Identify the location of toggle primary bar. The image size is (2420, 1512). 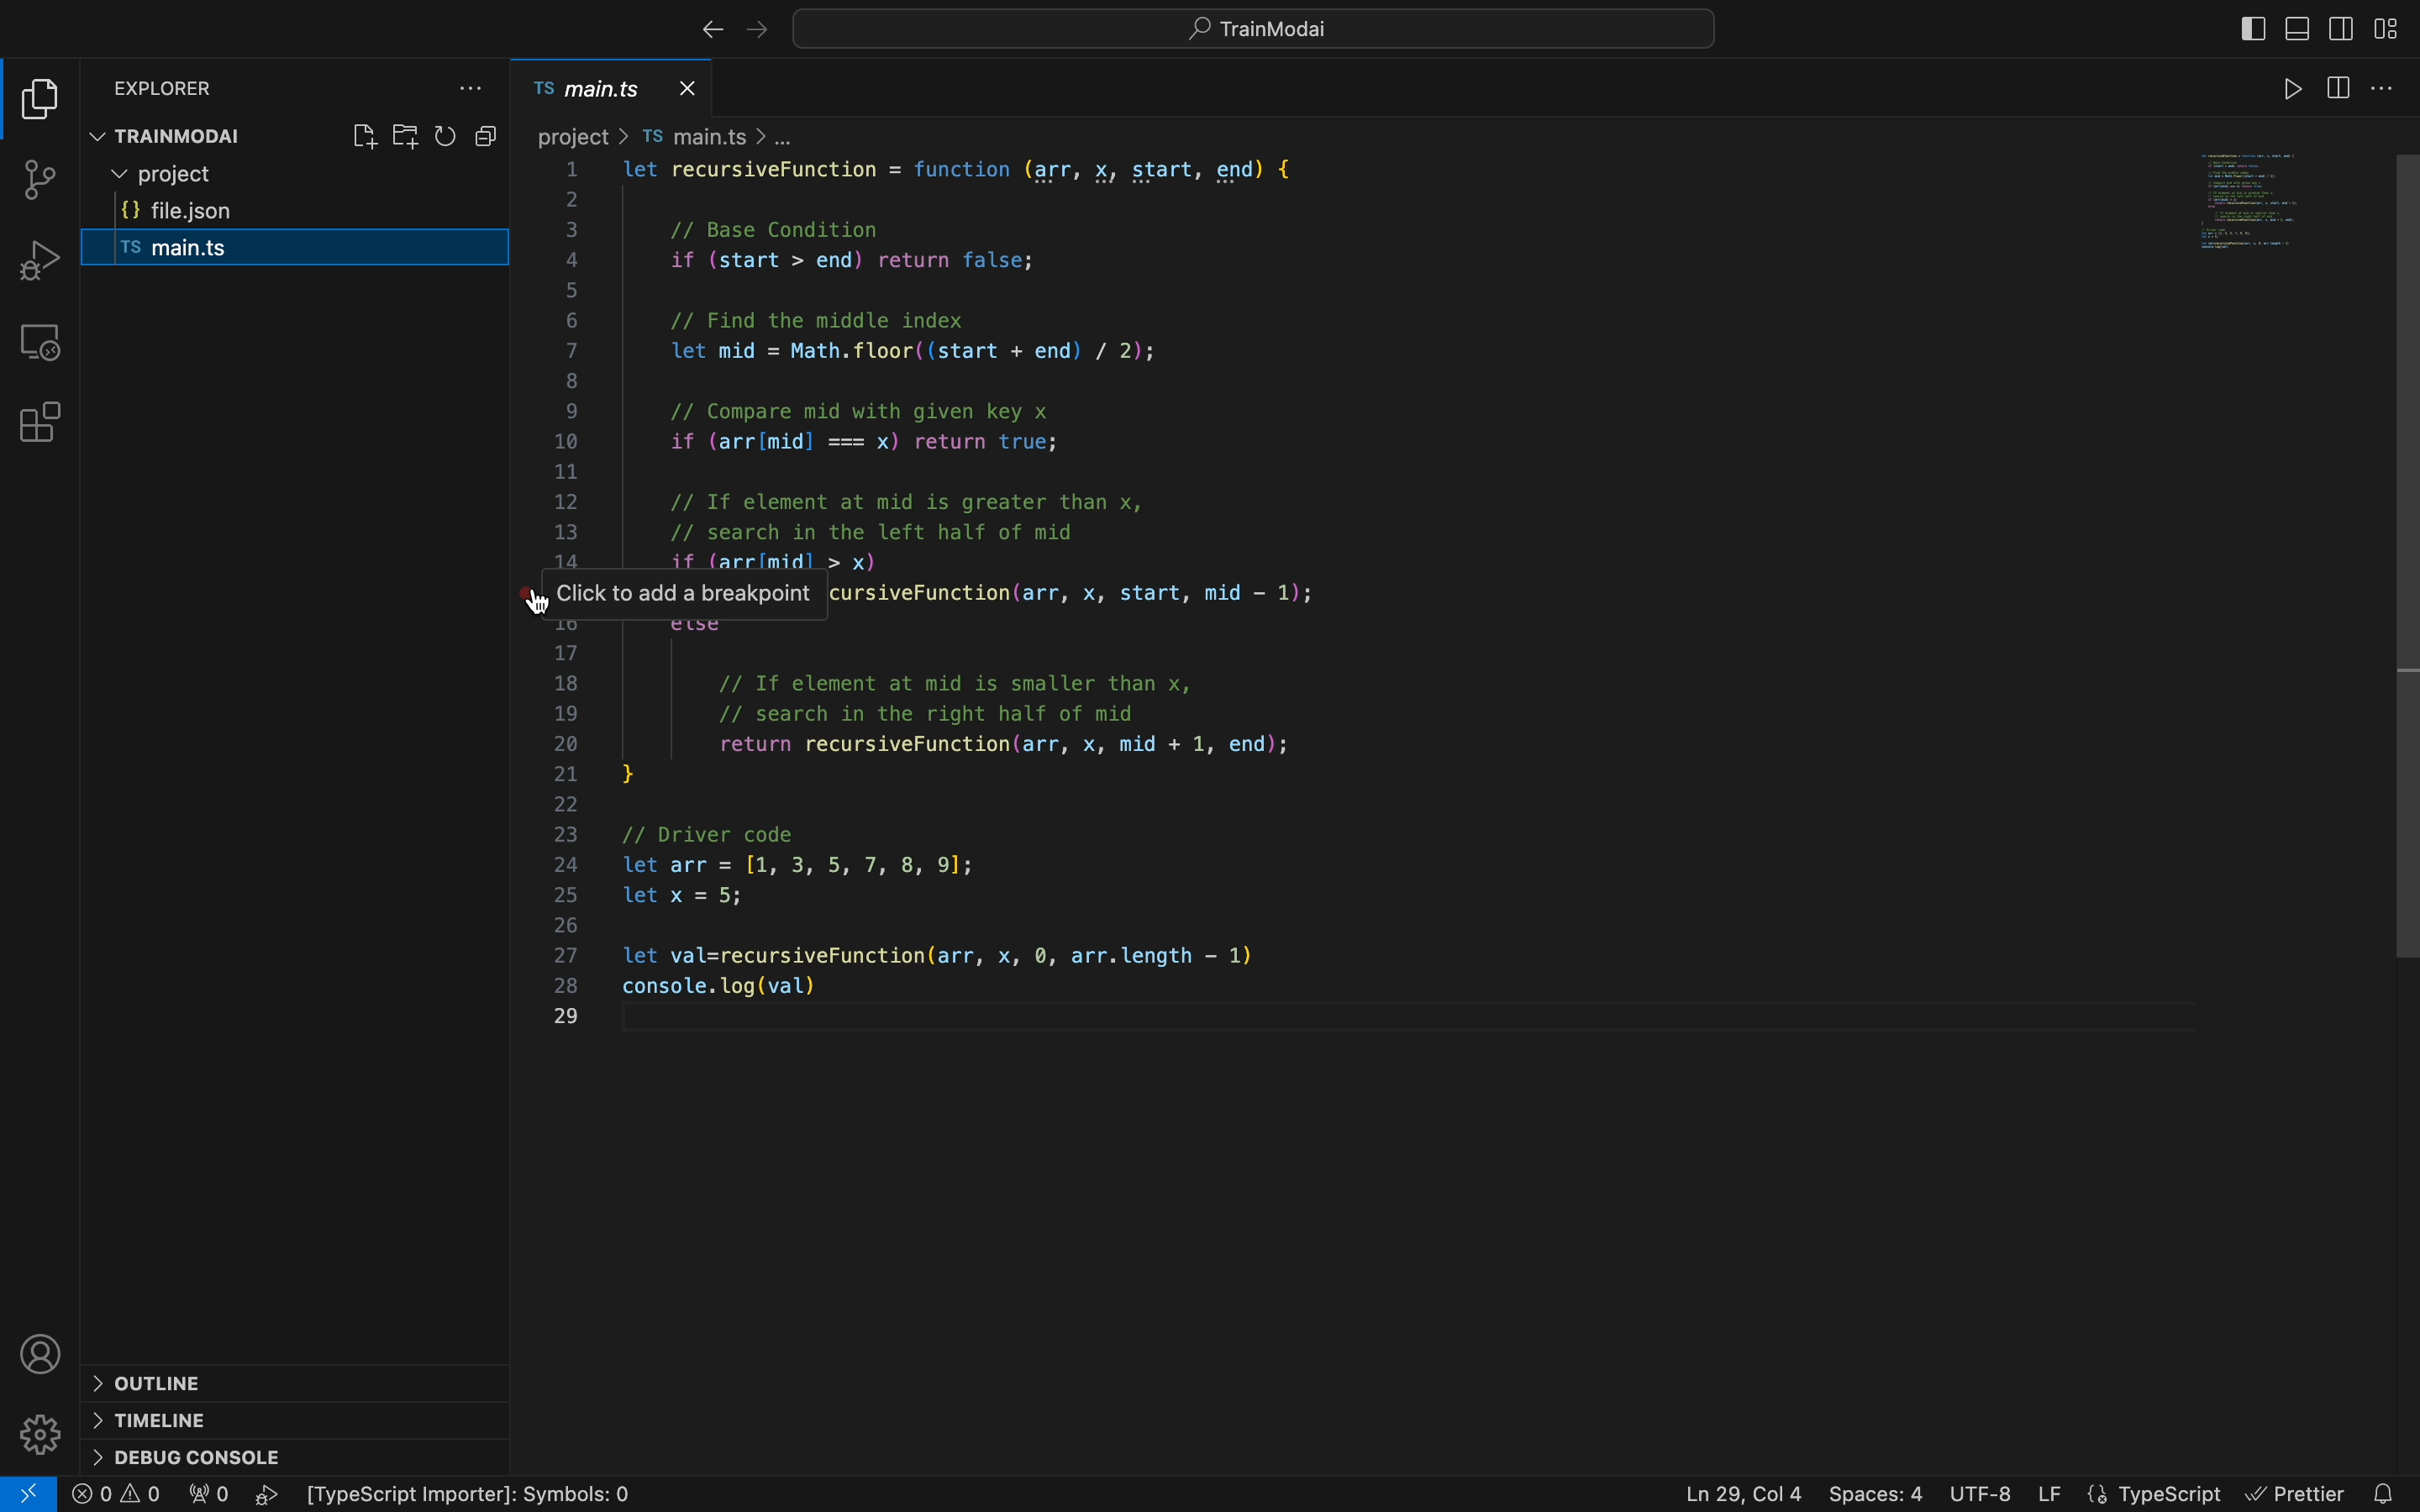
(2292, 28).